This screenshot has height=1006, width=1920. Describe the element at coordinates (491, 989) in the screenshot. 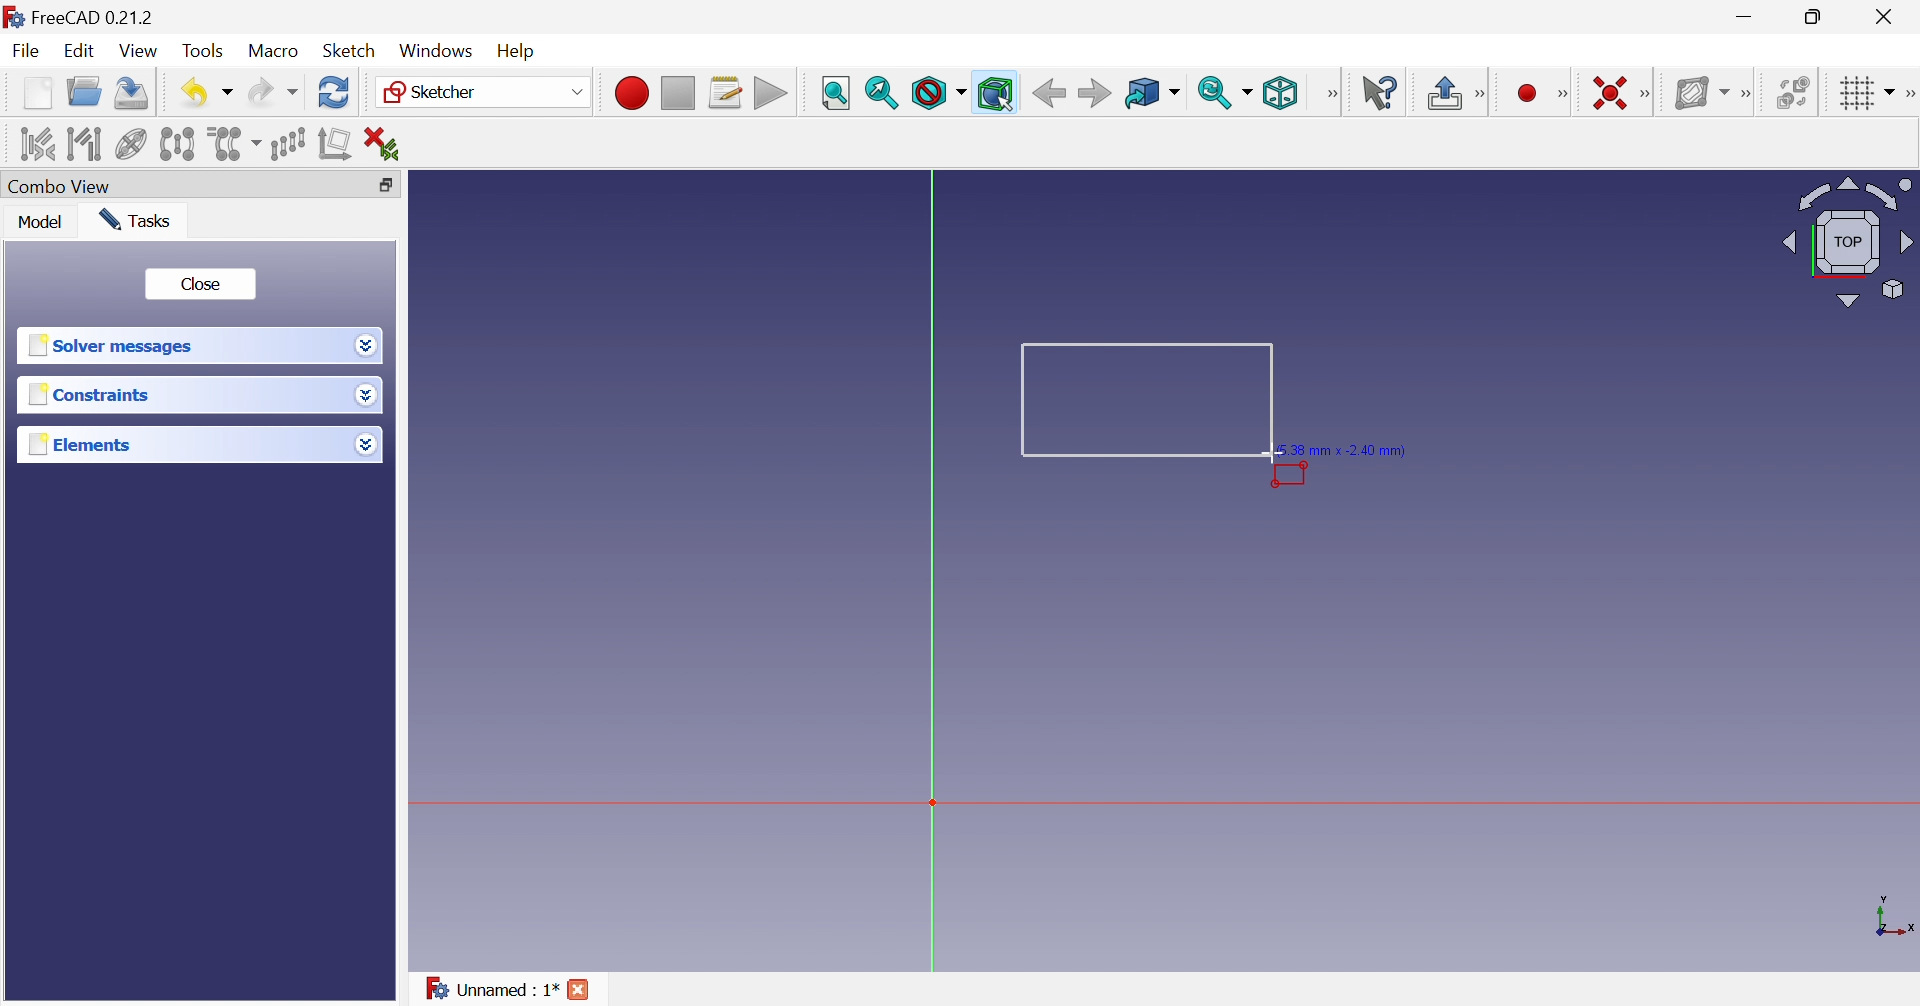

I see `Unnamed : 1` at that location.